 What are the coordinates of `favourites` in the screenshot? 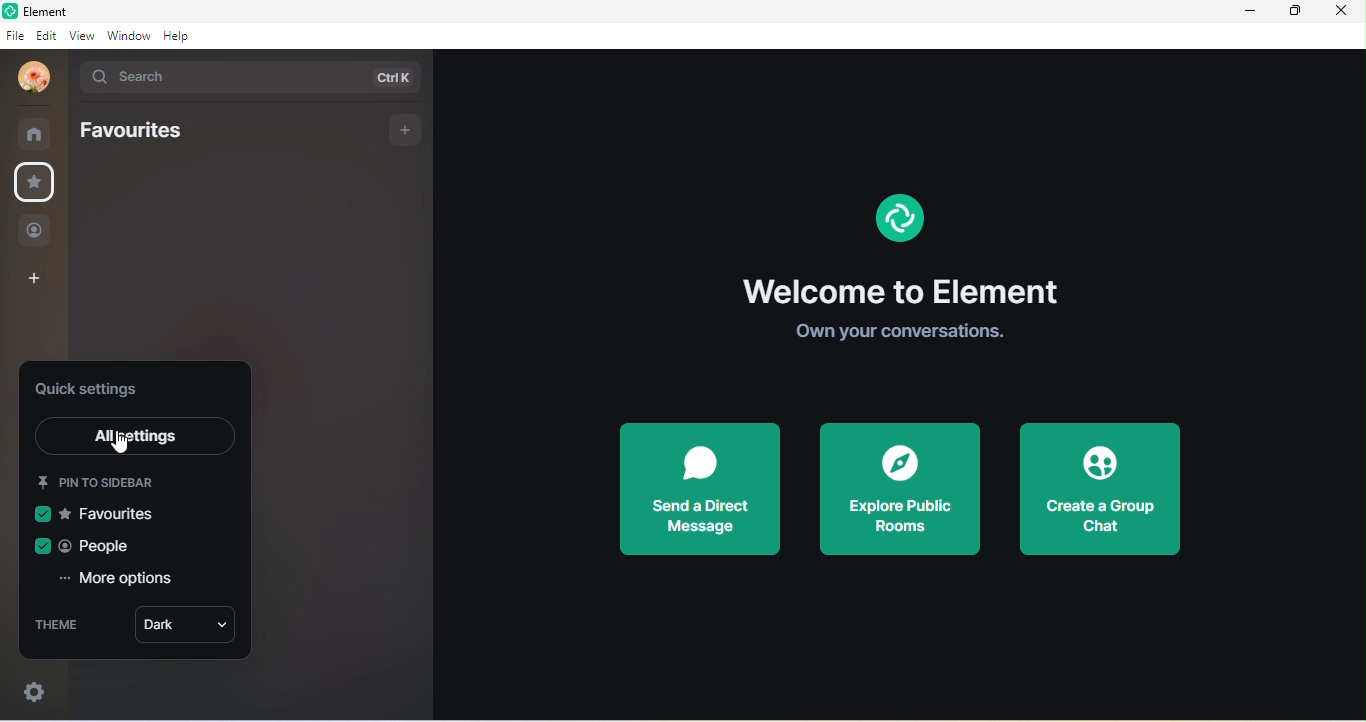 It's located at (138, 135).